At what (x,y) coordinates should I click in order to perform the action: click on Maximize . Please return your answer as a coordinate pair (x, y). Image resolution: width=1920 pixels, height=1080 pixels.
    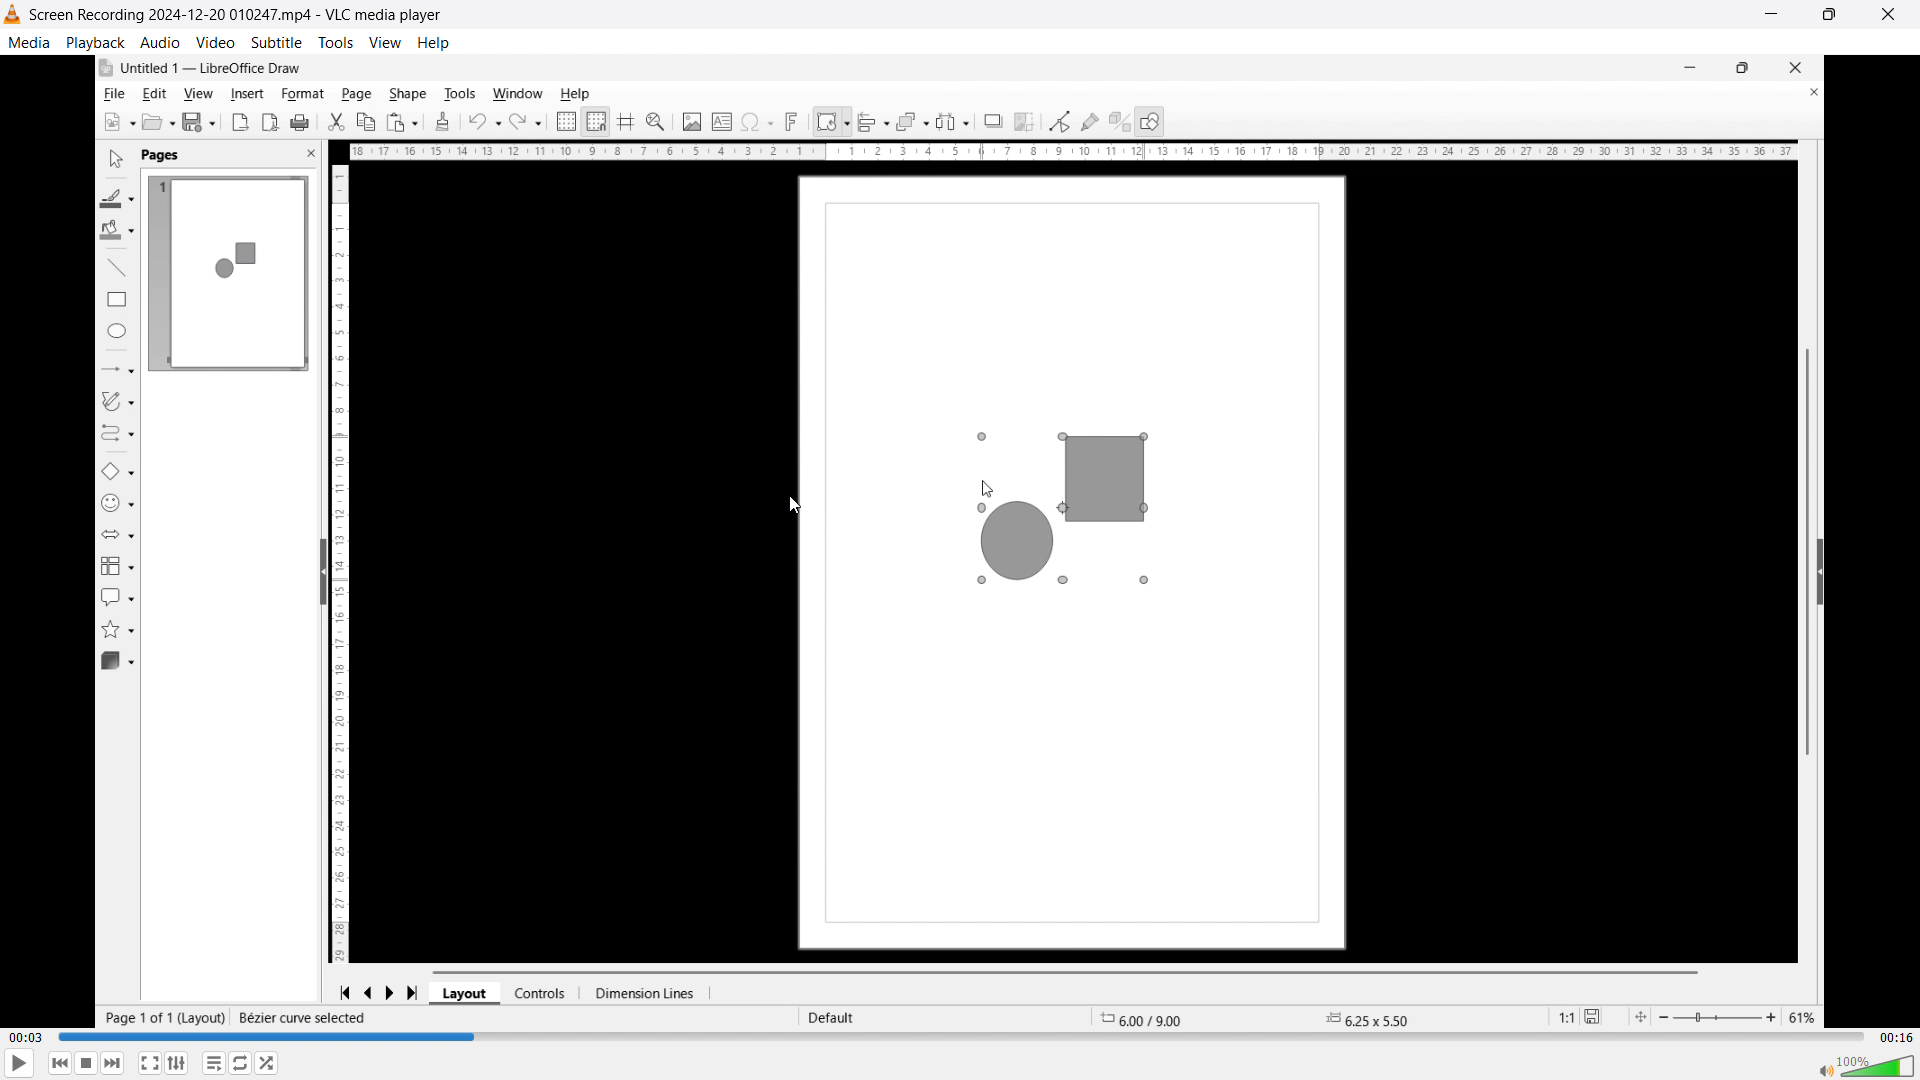
    Looking at the image, I should click on (1829, 15).